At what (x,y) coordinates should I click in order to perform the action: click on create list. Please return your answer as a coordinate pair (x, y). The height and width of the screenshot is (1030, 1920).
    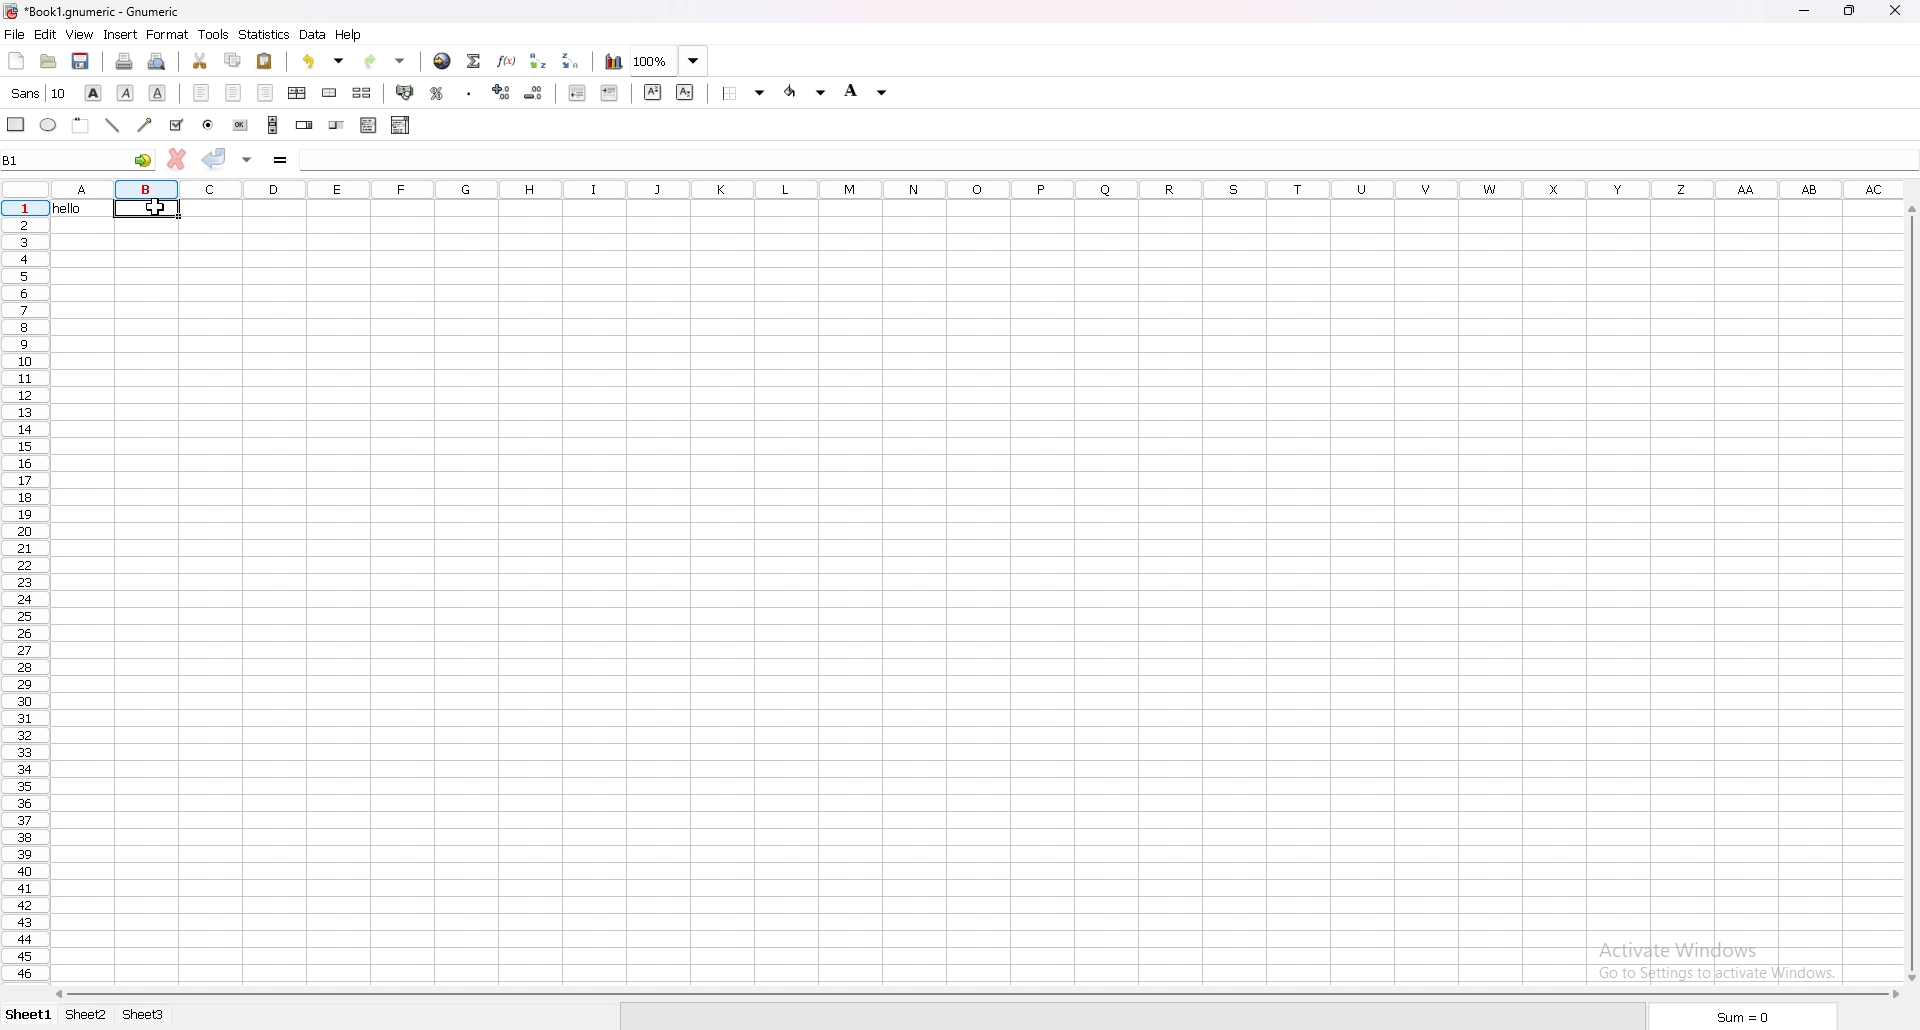
    Looking at the image, I should click on (369, 125).